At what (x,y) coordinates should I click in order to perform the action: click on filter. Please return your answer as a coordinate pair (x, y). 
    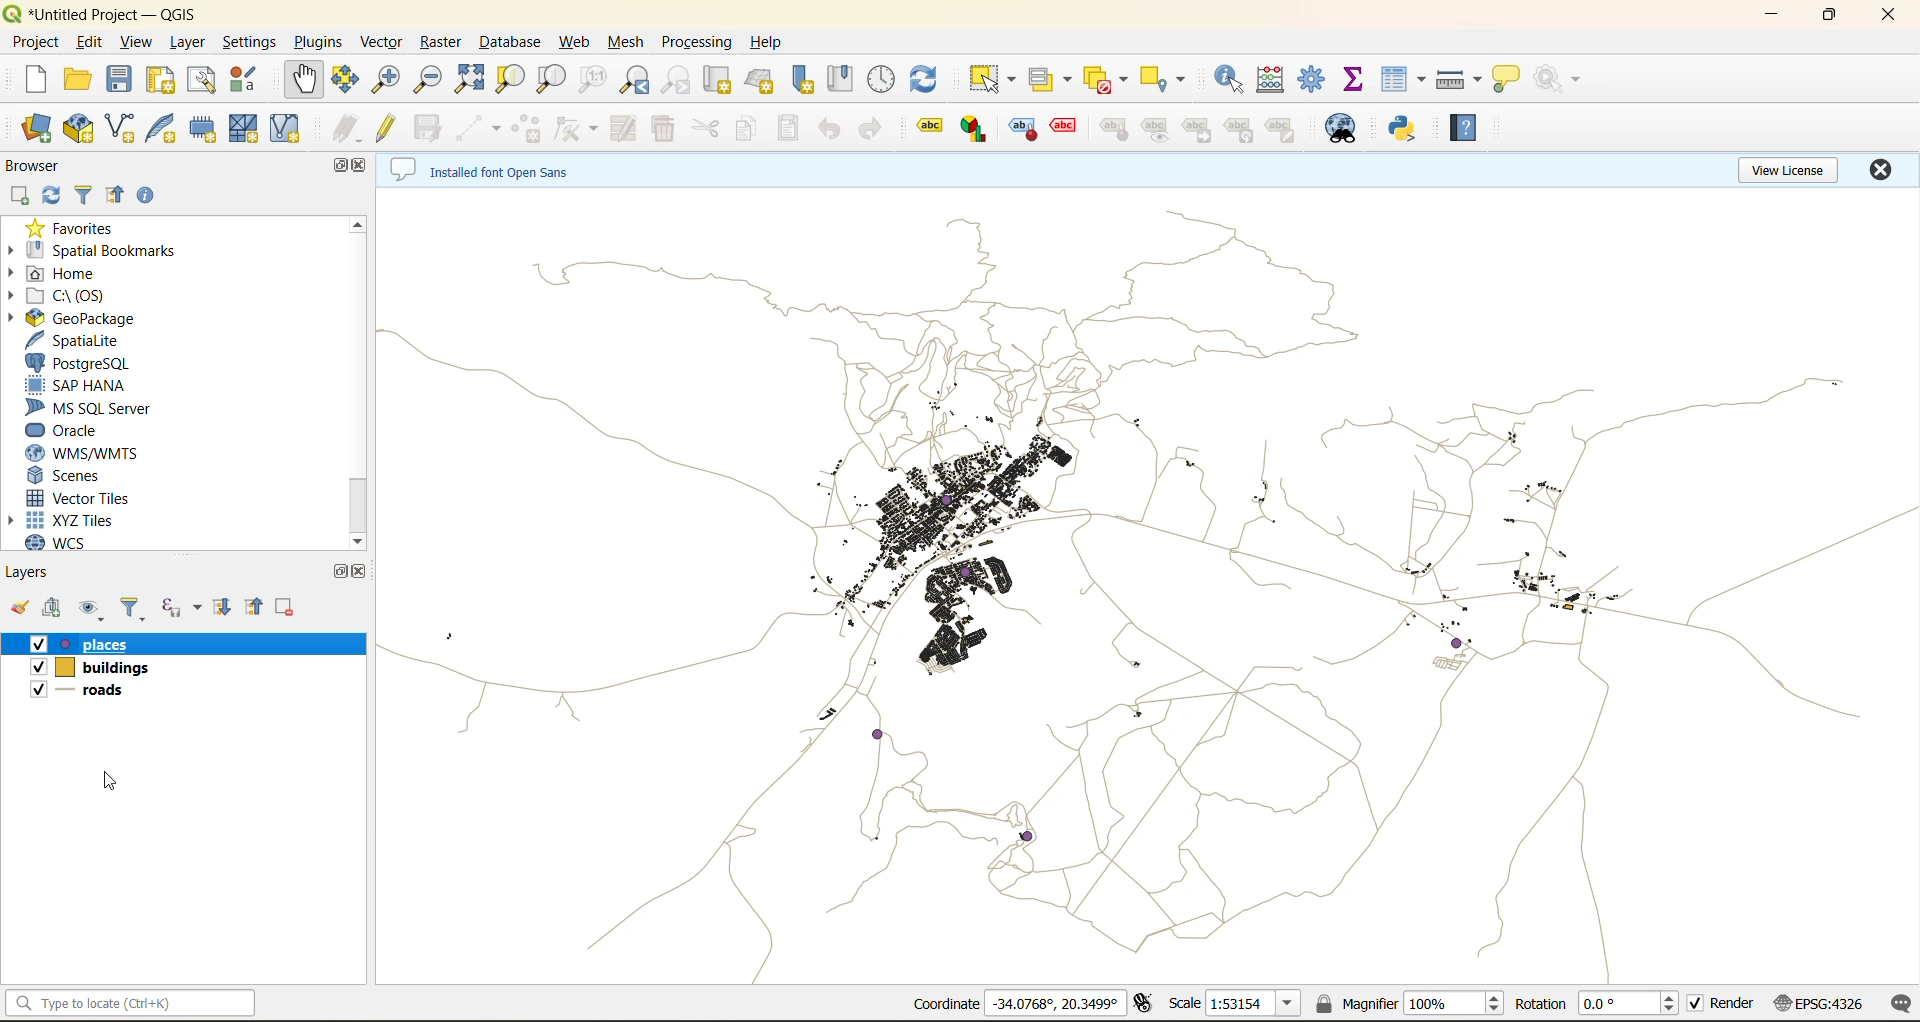
    Looking at the image, I should click on (133, 610).